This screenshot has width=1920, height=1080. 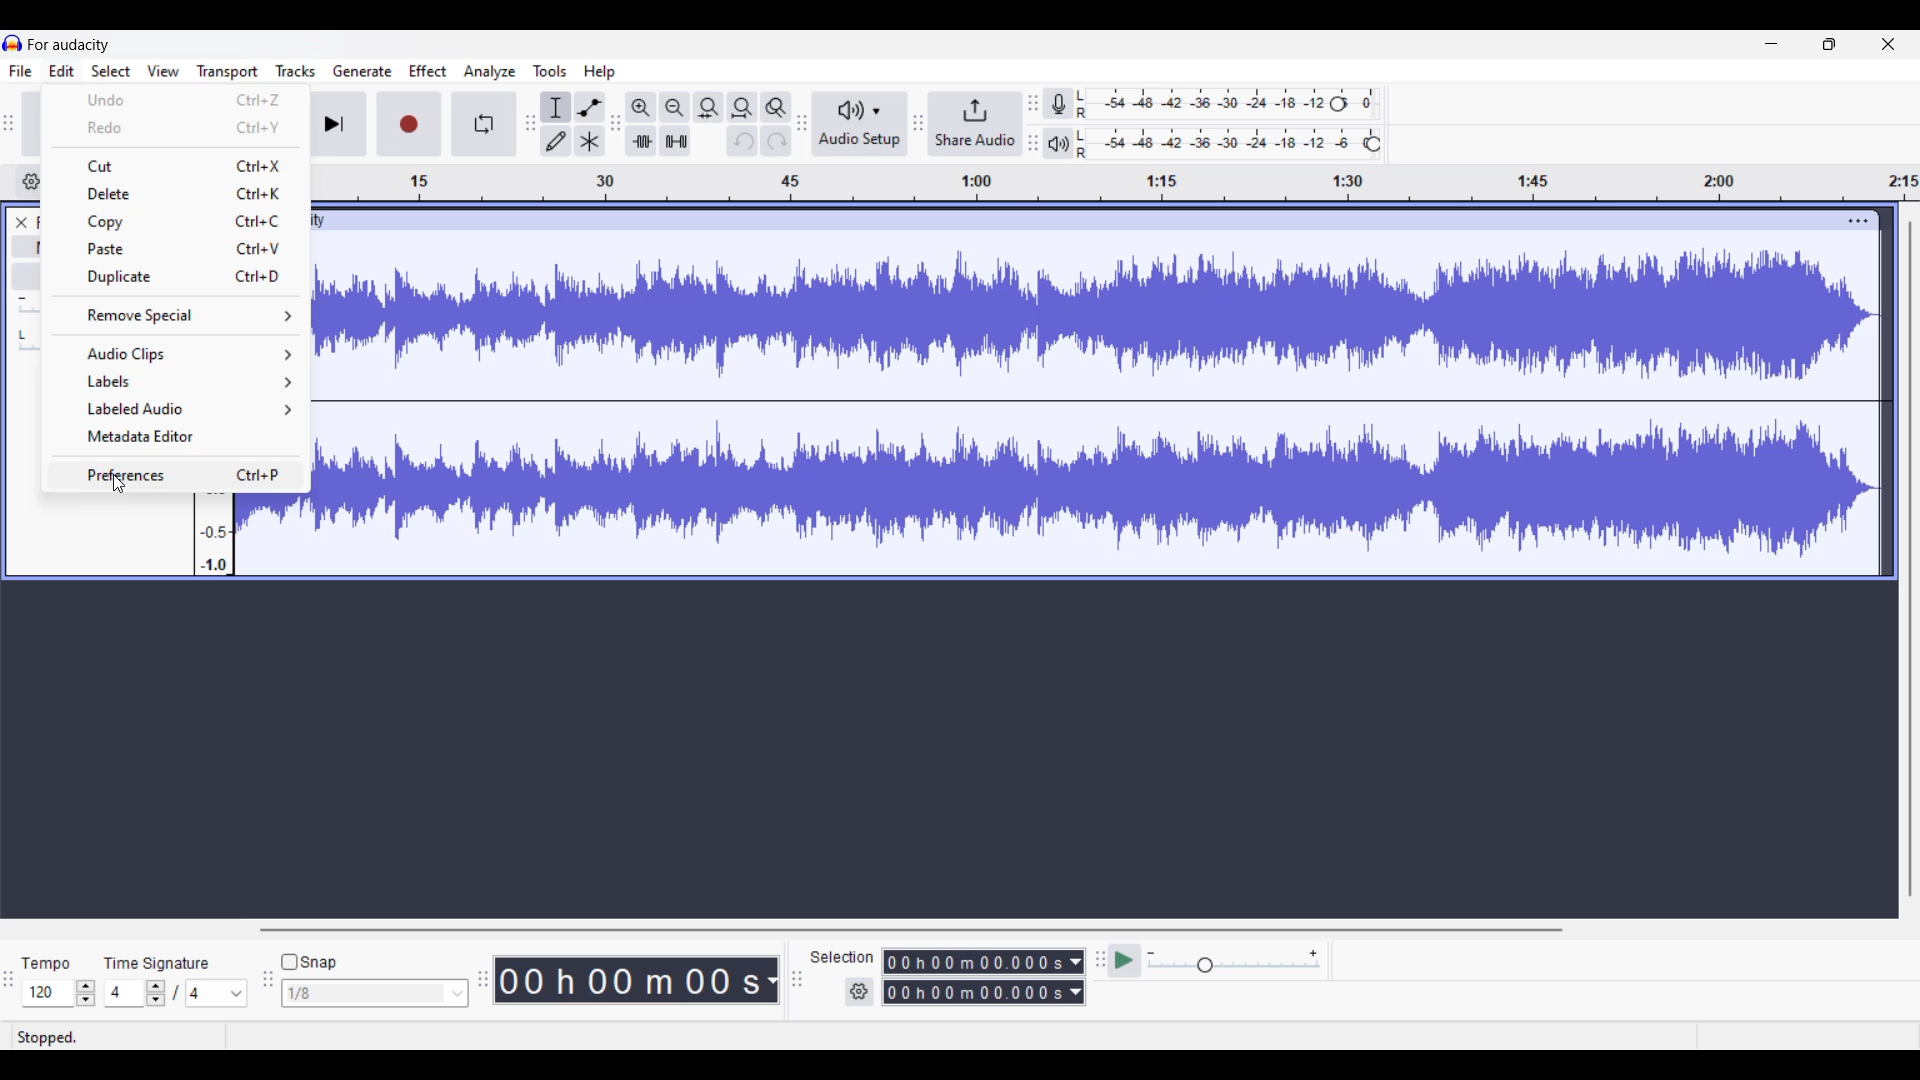 What do you see at coordinates (641, 141) in the screenshot?
I see `Trim audio outside selection` at bounding box center [641, 141].